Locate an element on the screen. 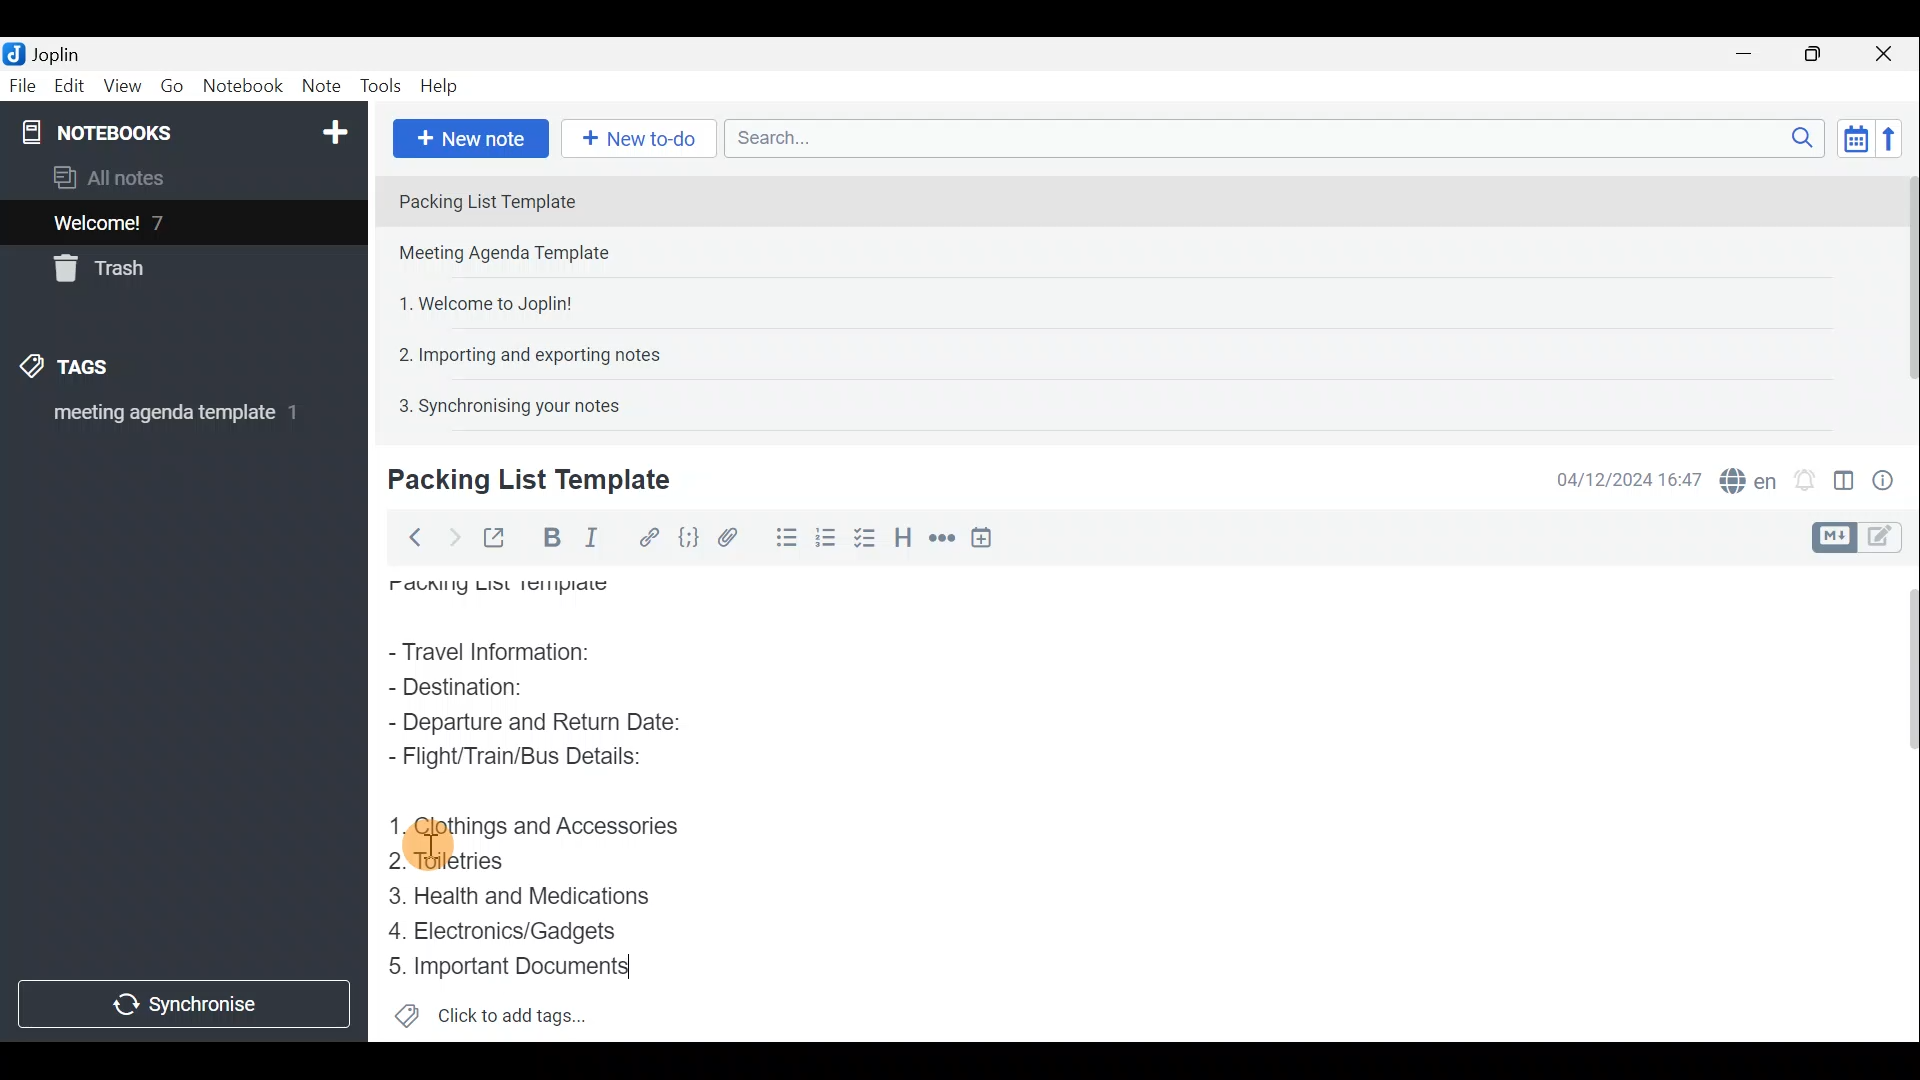 The height and width of the screenshot is (1080, 1920). Notebook is located at coordinates (242, 89).